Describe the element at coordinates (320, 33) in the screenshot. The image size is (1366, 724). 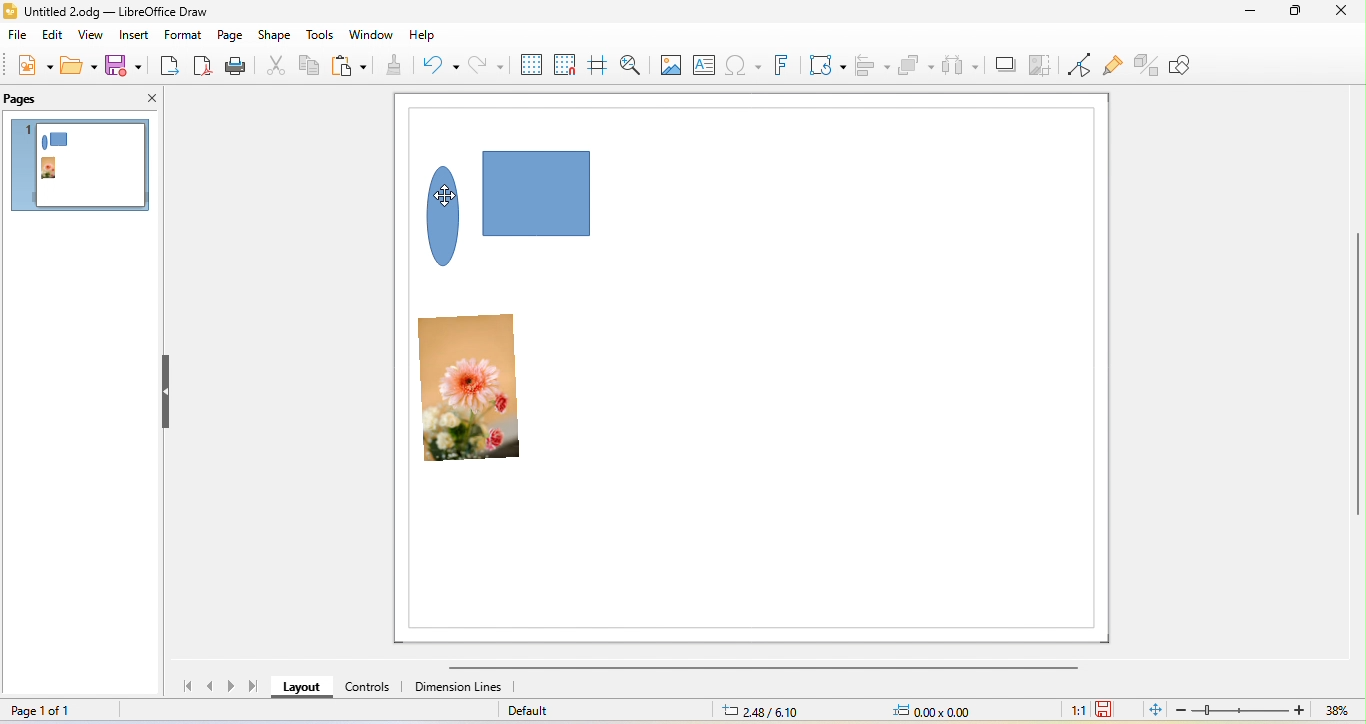
I see `tools` at that location.